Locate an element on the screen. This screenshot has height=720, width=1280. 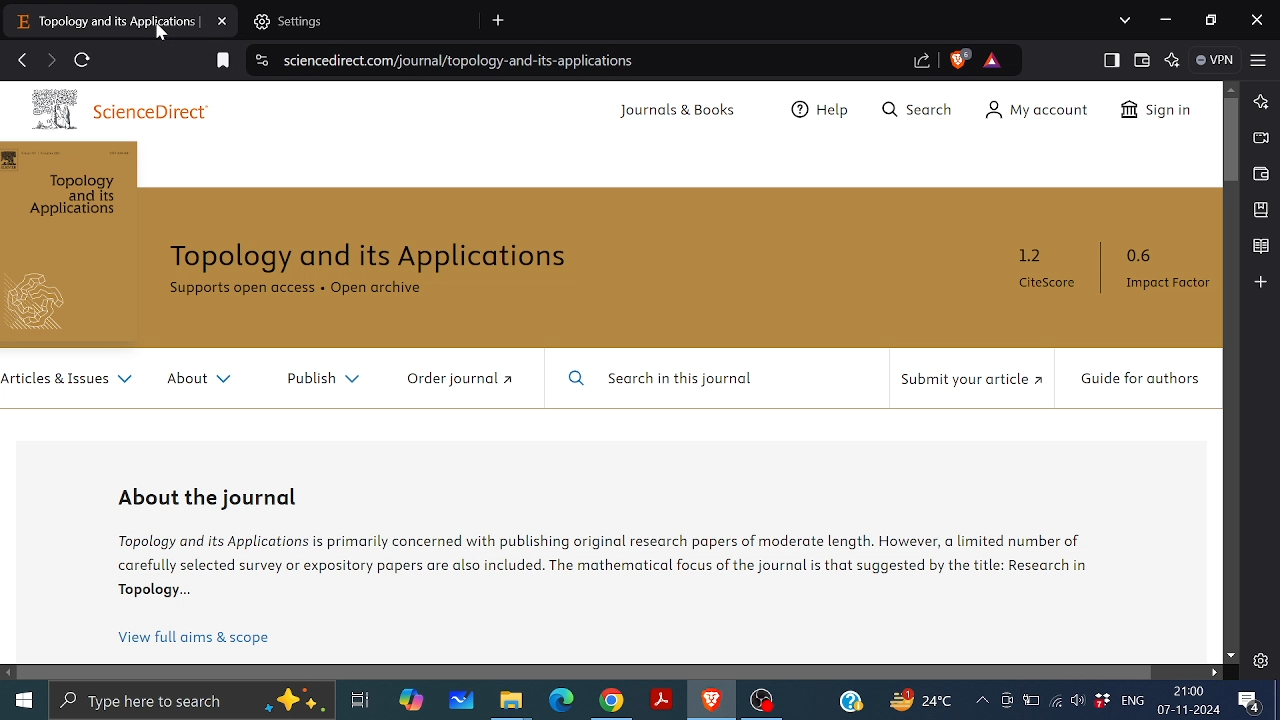
Chorme is located at coordinates (612, 703).